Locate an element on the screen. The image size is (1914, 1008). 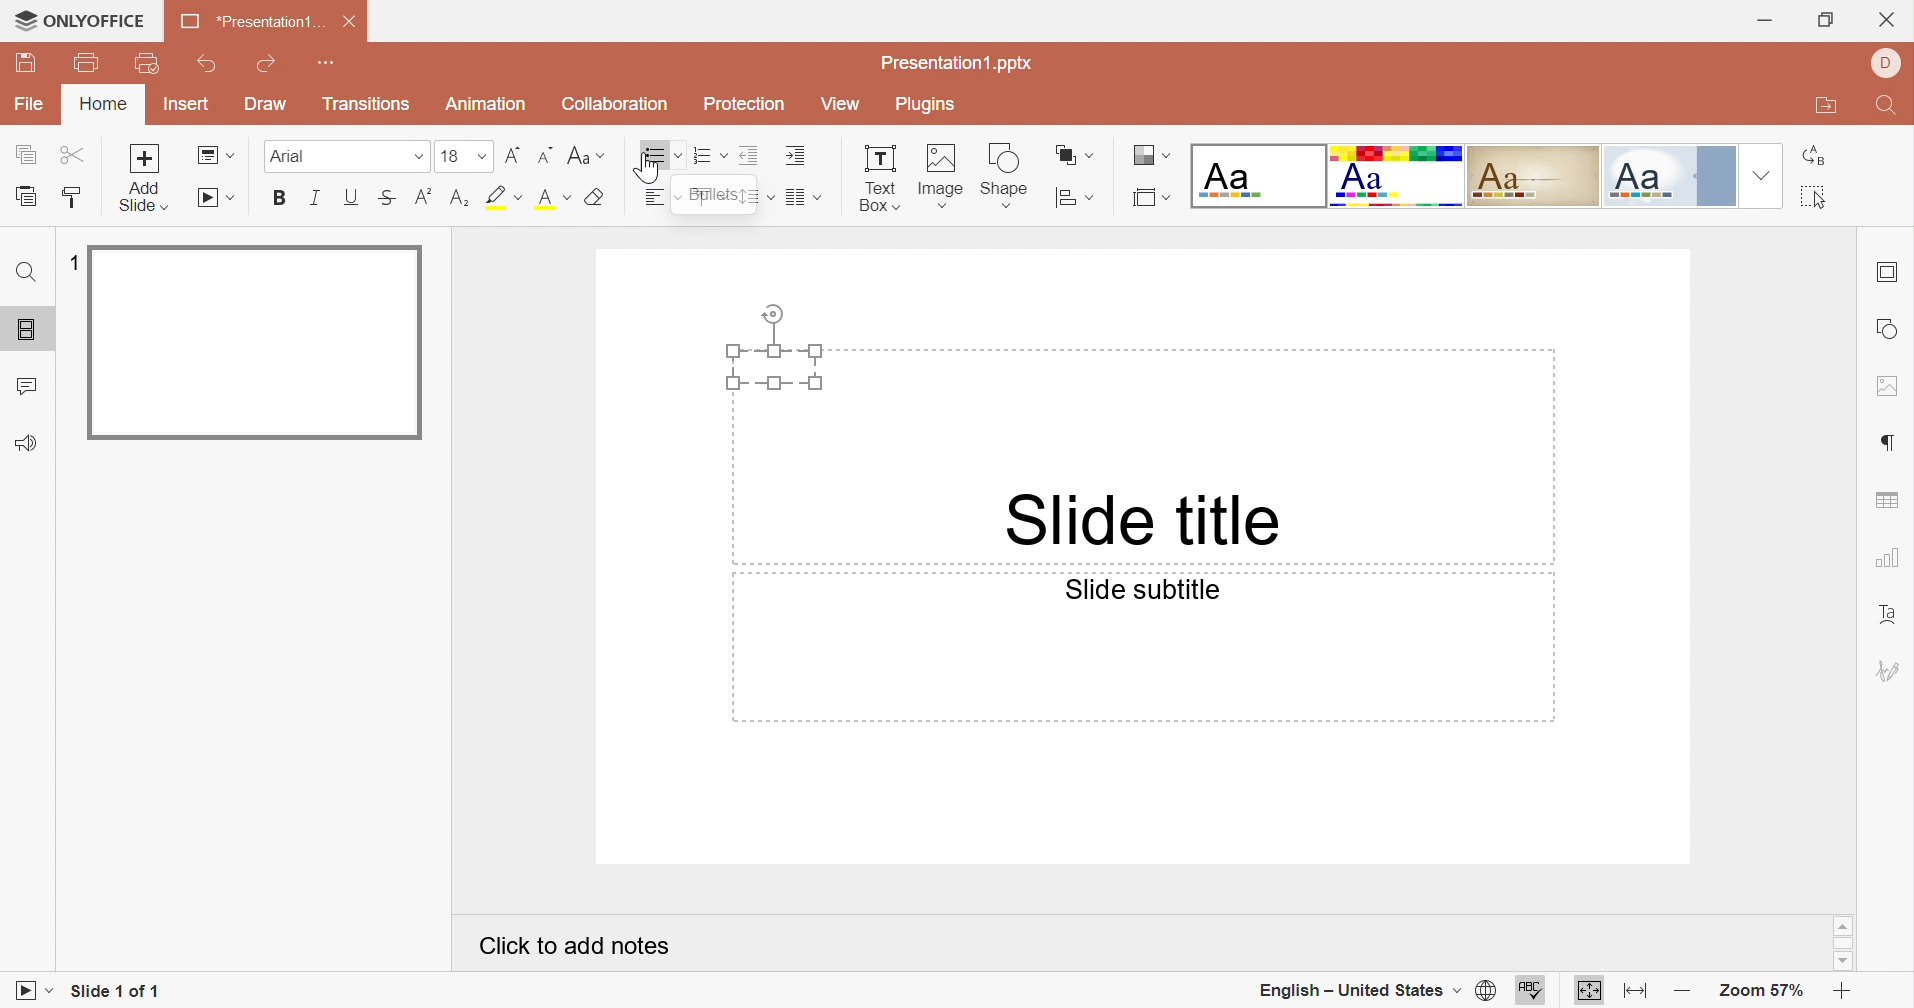
Slides is located at coordinates (29, 332).